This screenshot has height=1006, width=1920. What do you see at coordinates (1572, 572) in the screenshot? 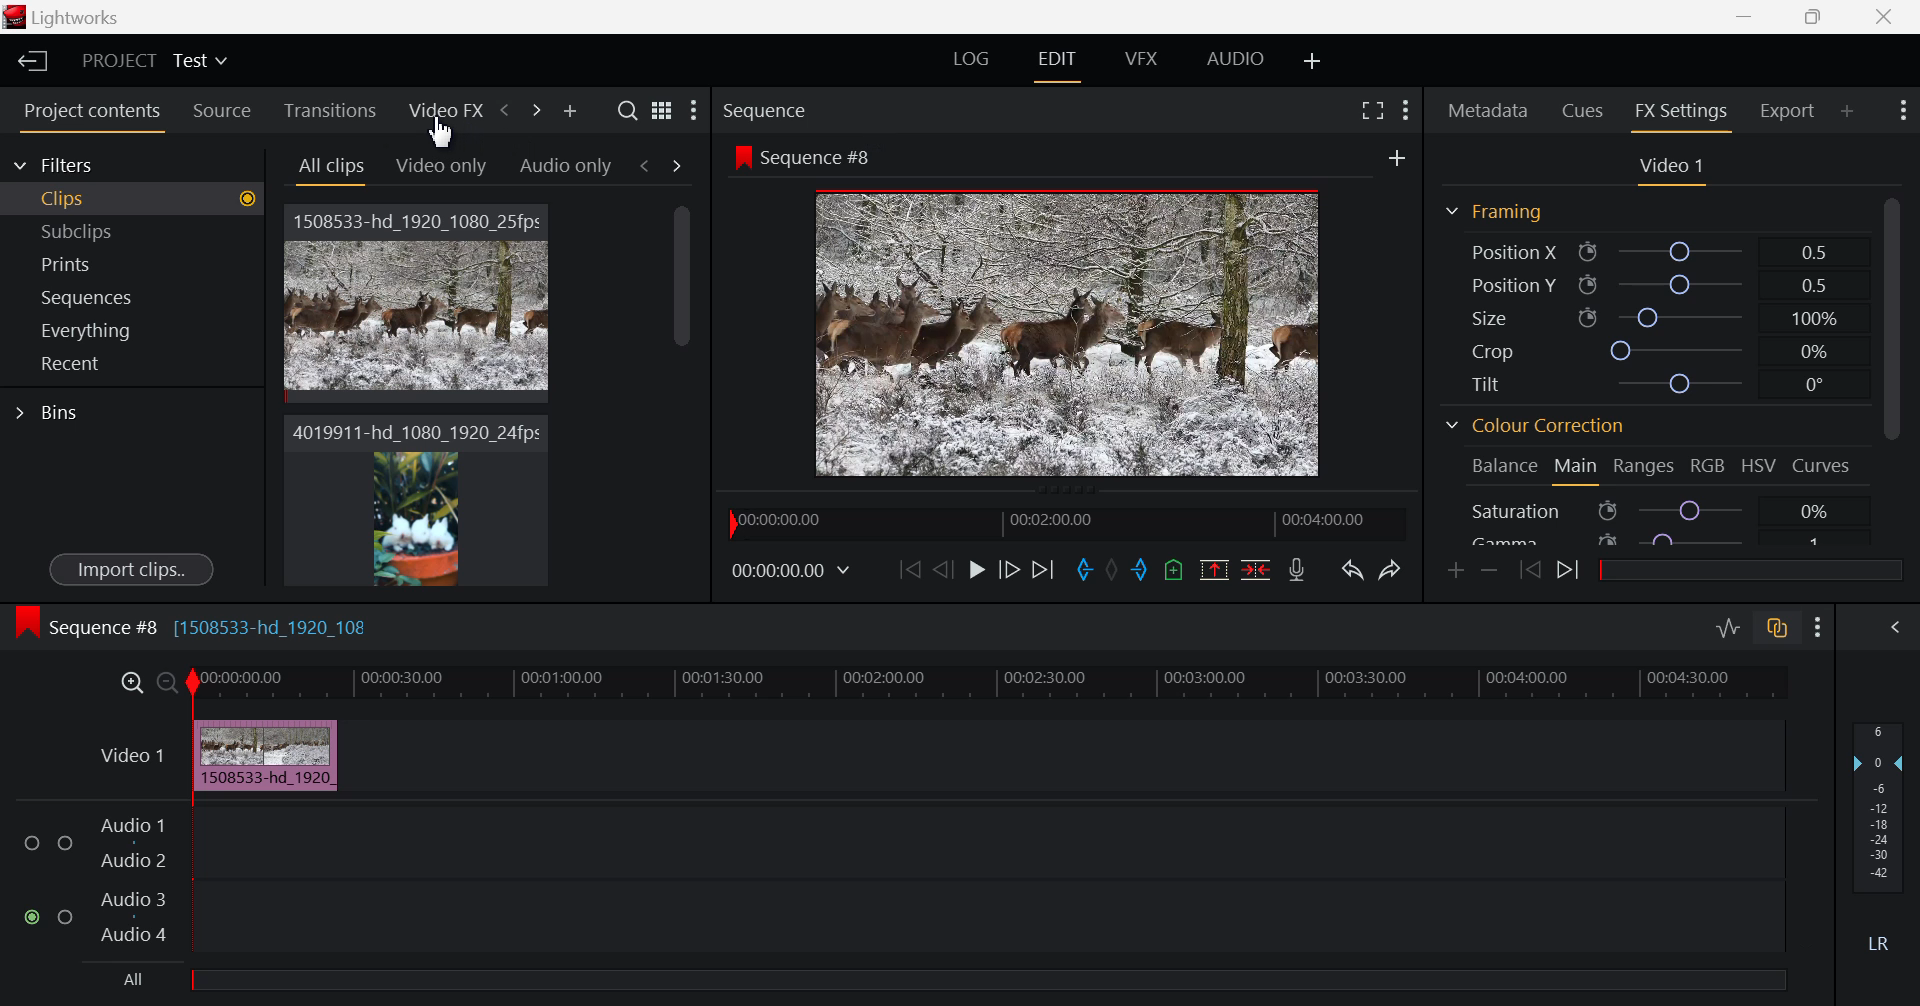
I see `Next keyframe` at bounding box center [1572, 572].